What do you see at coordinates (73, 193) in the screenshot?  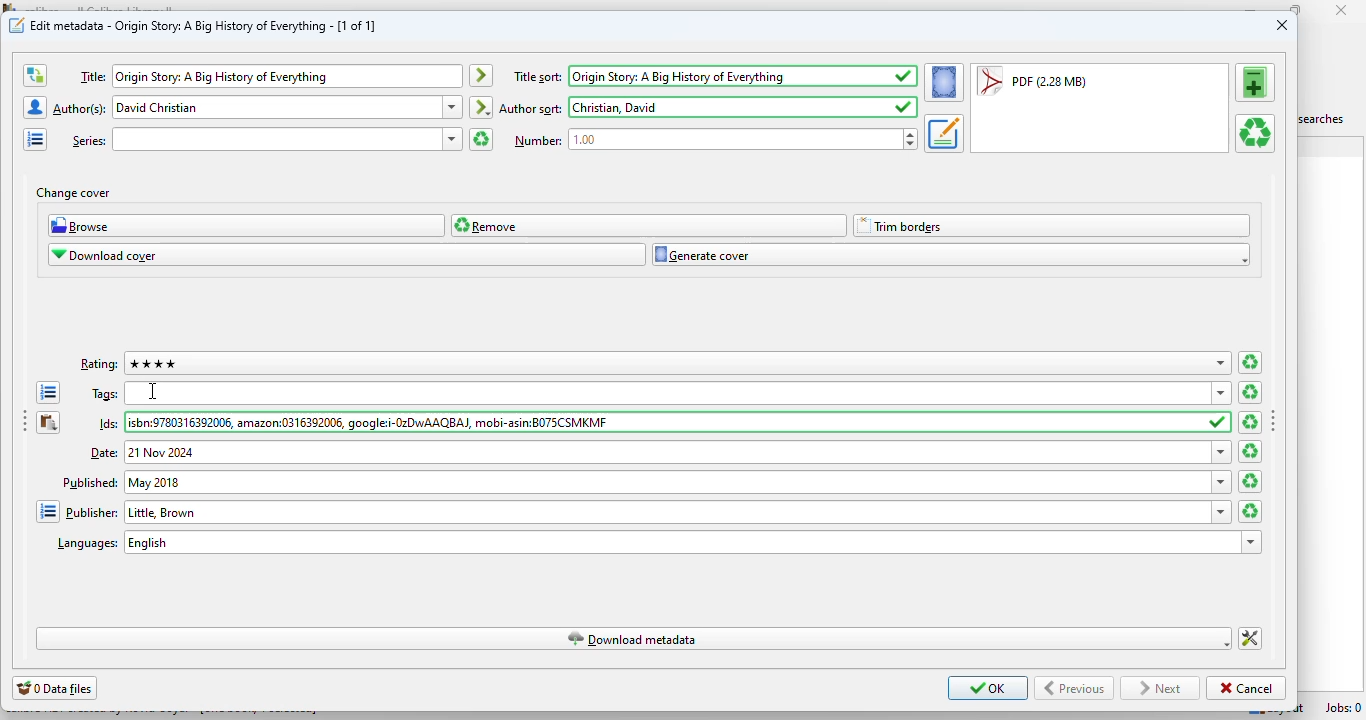 I see `change cover` at bounding box center [73, 193].